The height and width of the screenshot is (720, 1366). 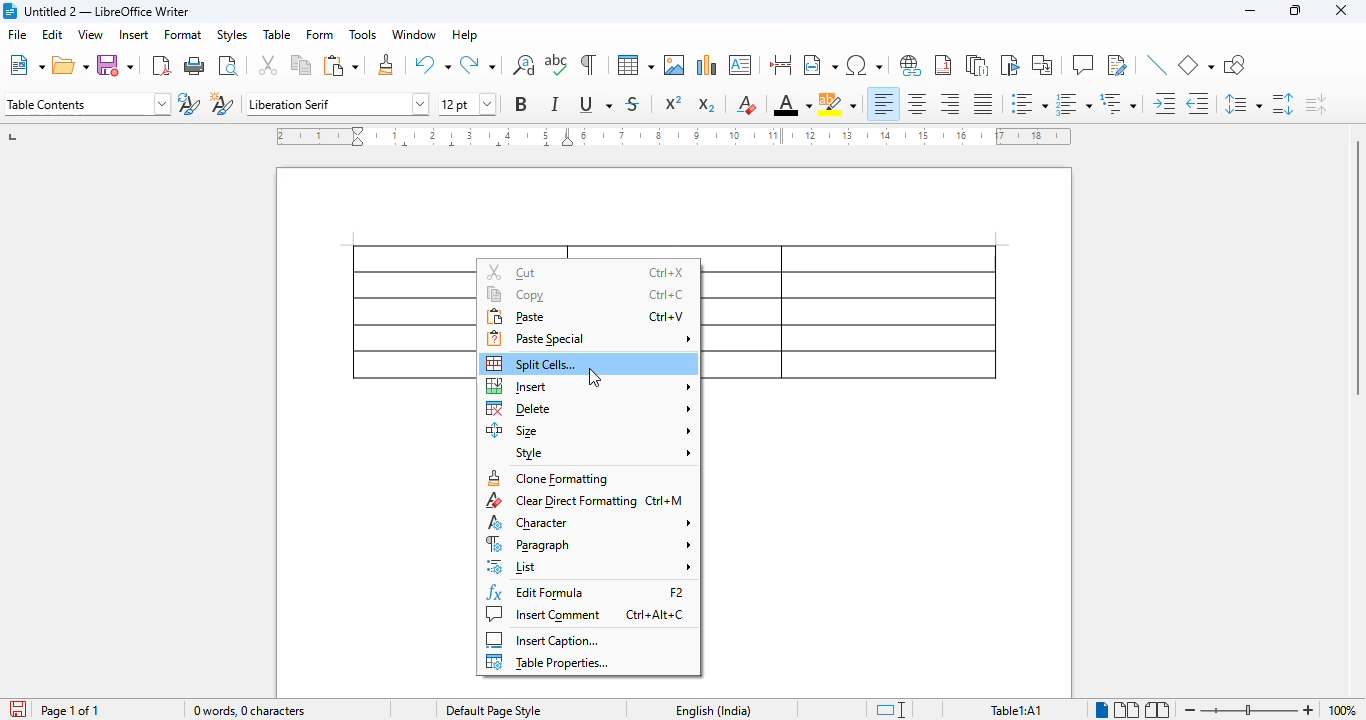 What do you see at coordinates (512, 272) in the screenshot?
I see `cut` at bounding box center [512, 272].